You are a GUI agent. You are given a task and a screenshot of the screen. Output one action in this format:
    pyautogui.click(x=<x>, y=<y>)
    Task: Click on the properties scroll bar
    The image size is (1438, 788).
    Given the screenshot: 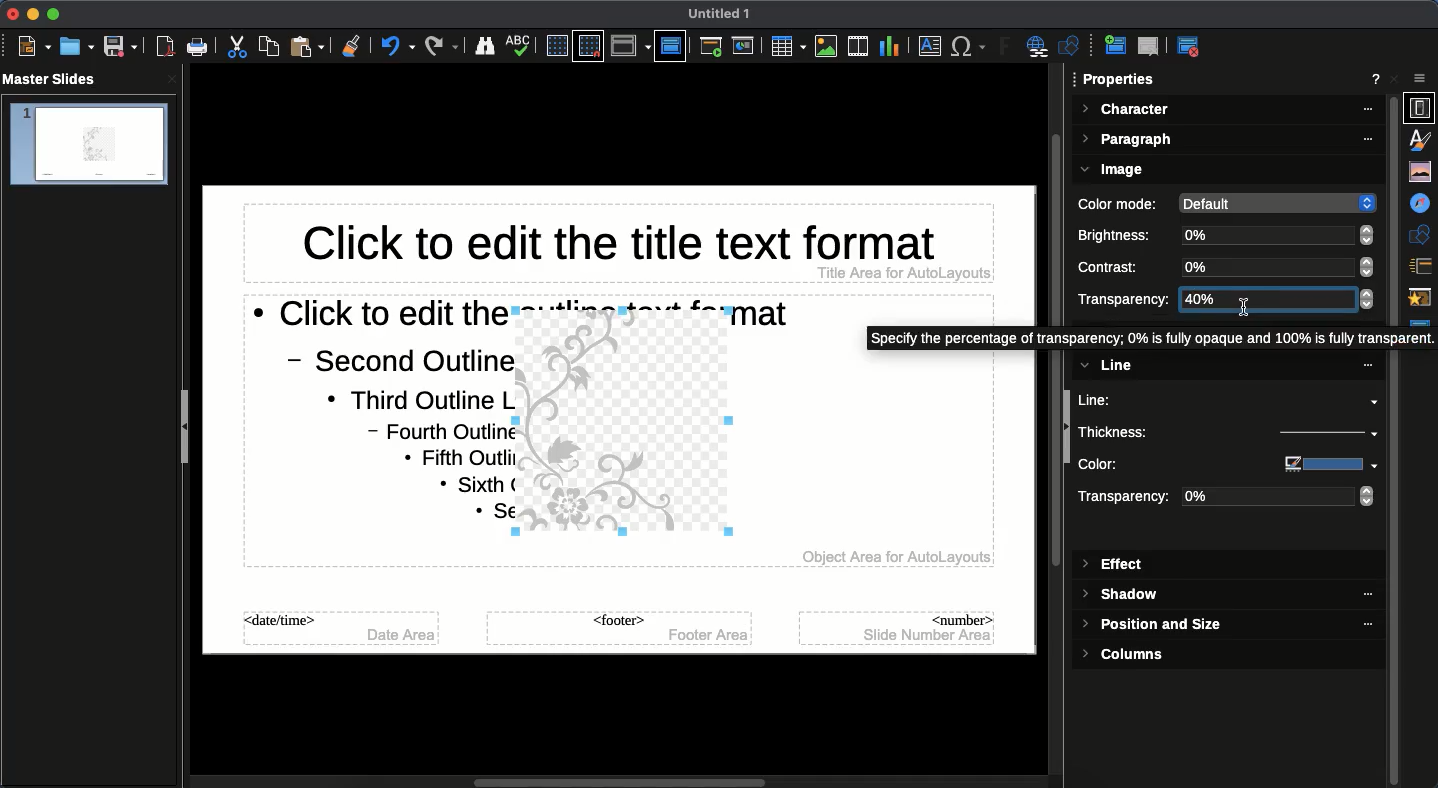 What is the action you would take?
    pyautogui.click(x=1395, y=546)
    